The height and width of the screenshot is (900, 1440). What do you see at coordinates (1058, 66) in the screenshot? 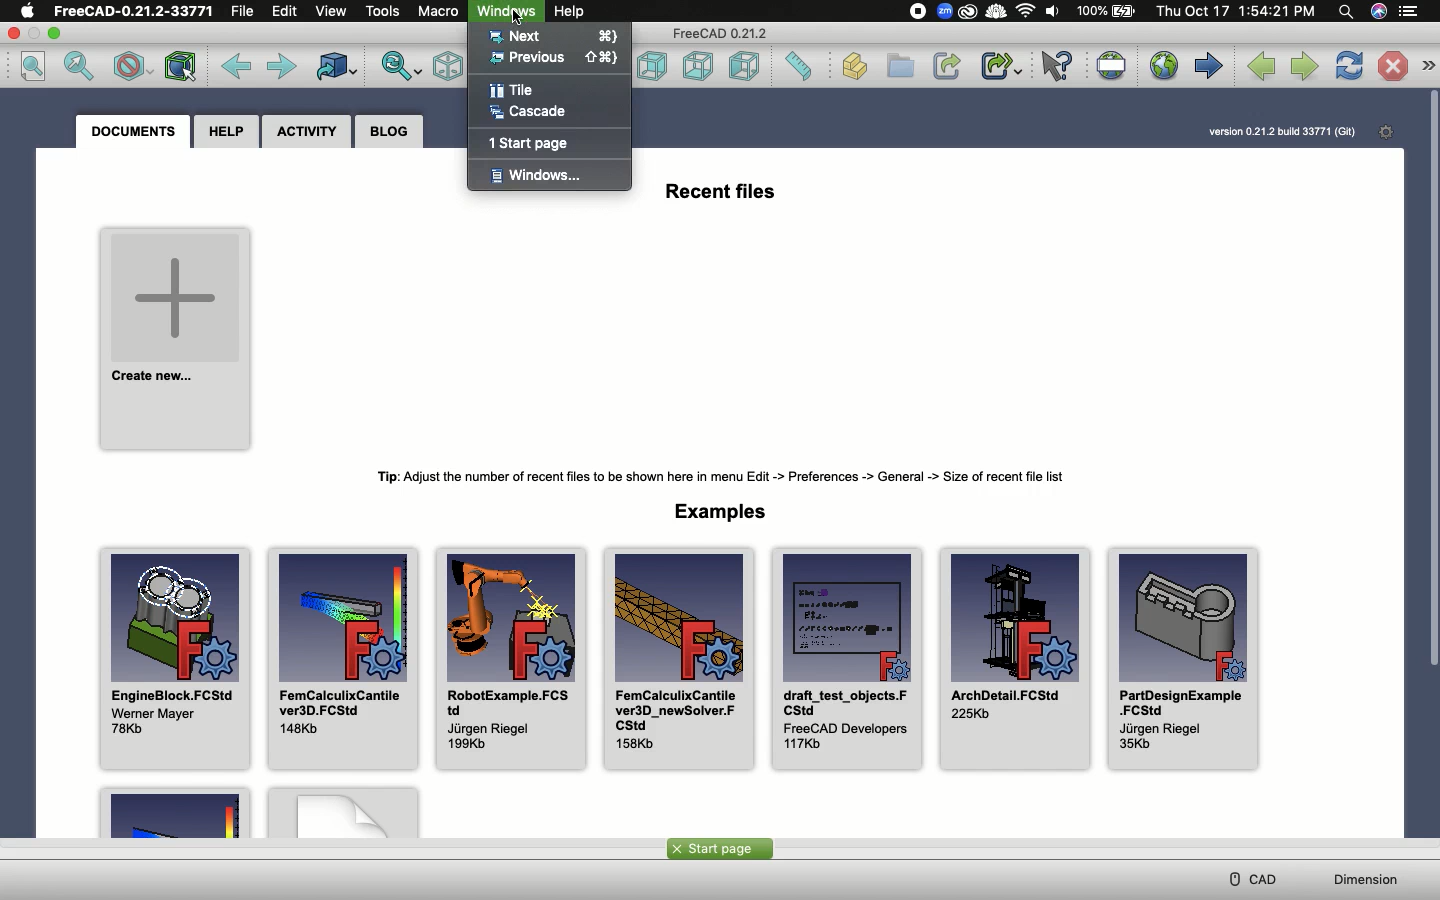
I see `What's this?` at bounding box center [1058, 66].